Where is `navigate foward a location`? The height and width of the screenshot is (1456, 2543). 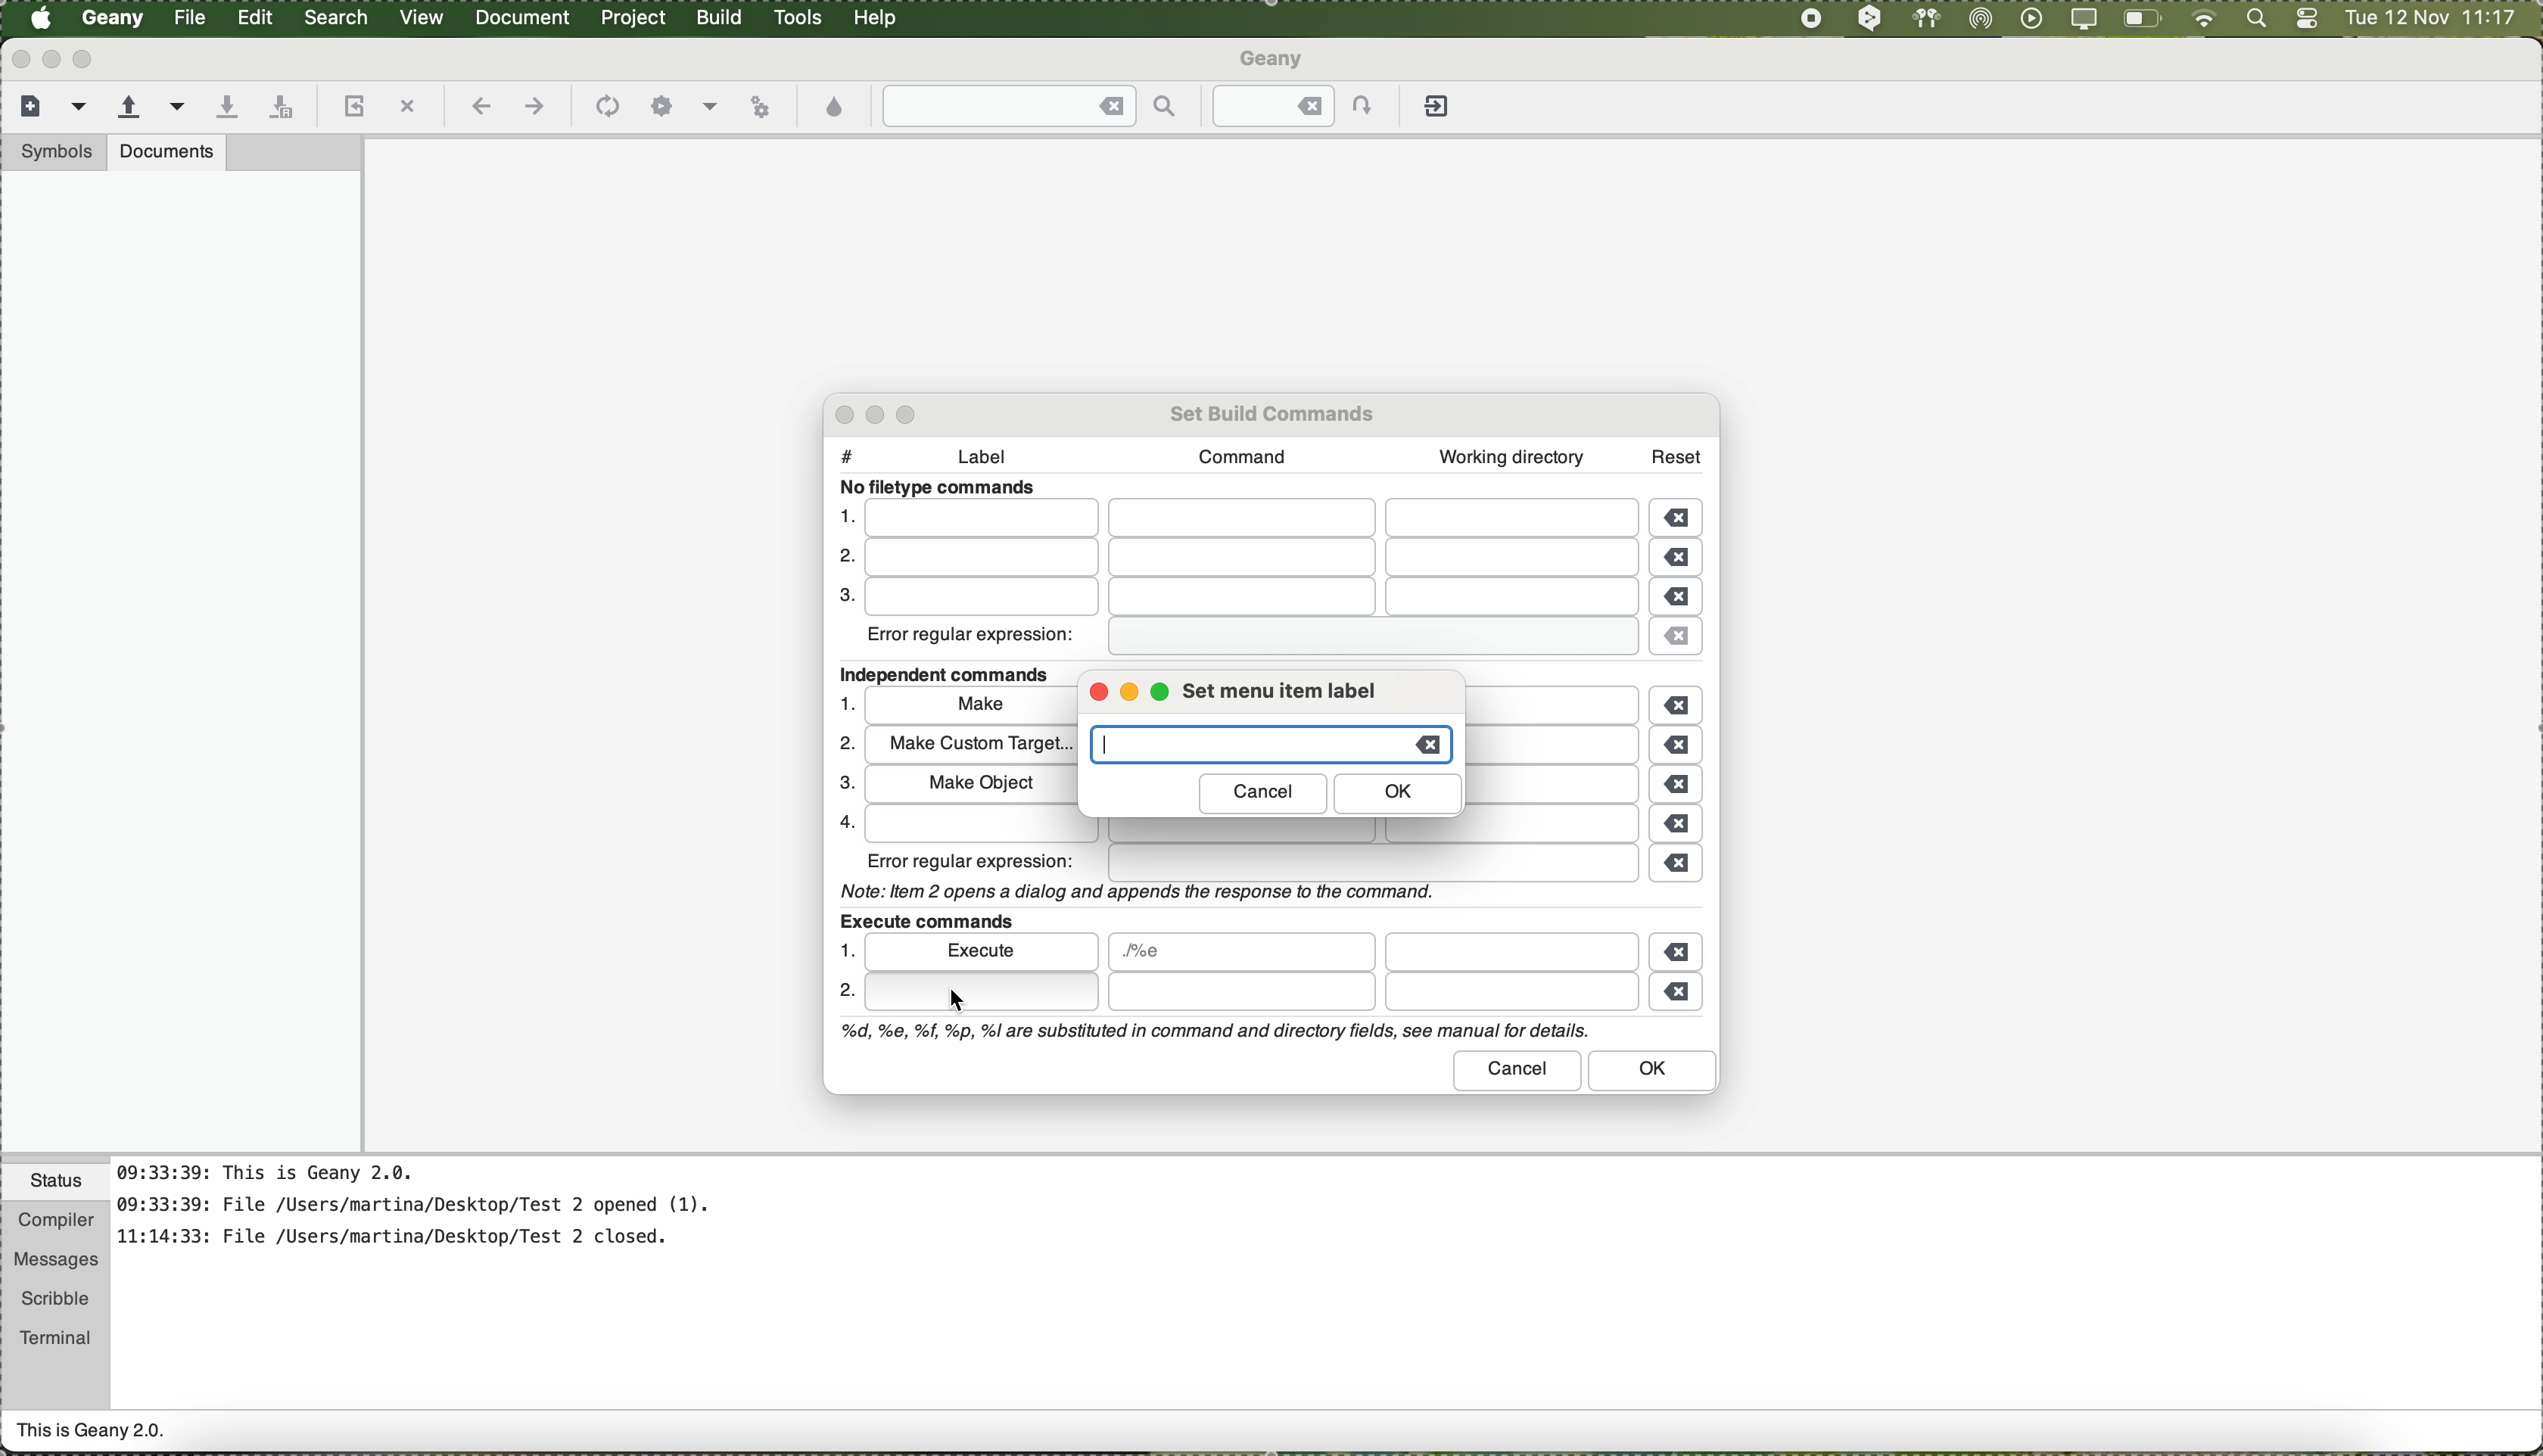 navigate foward a location is located at coordinates (533, 107).